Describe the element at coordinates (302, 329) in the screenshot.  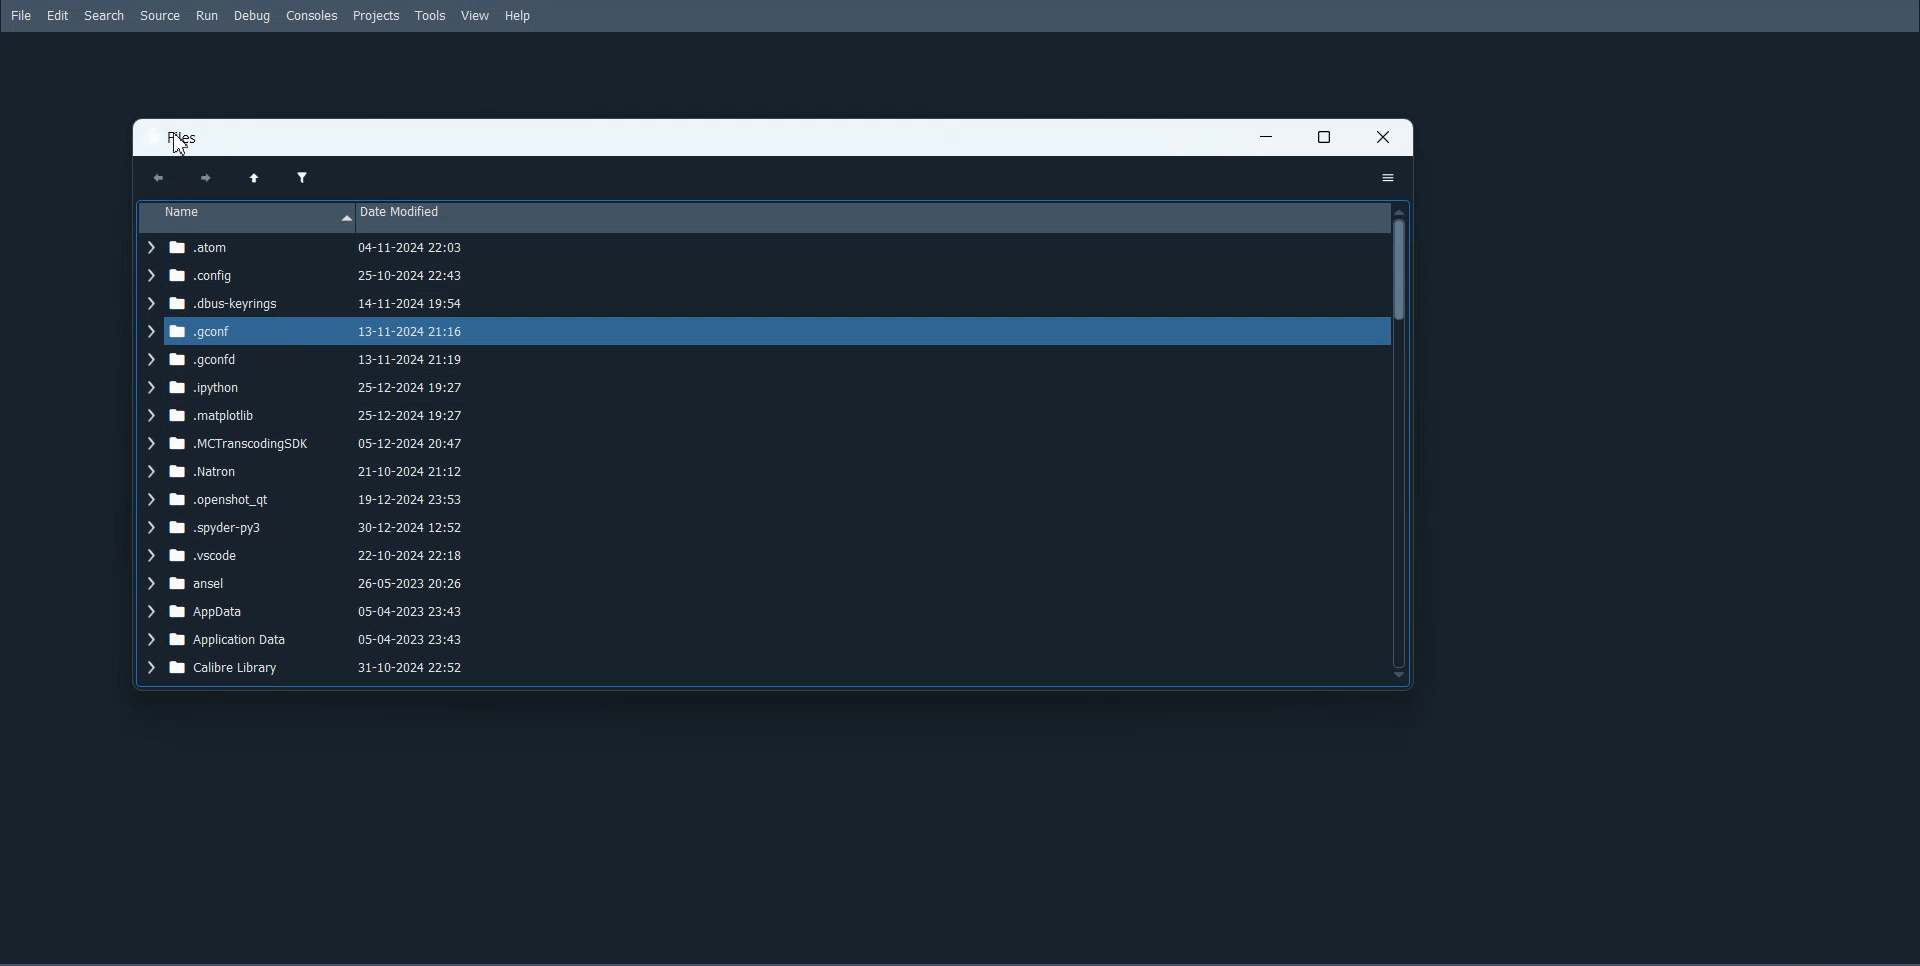
I see `.qconf 13-11-2024 21:16` at that location.